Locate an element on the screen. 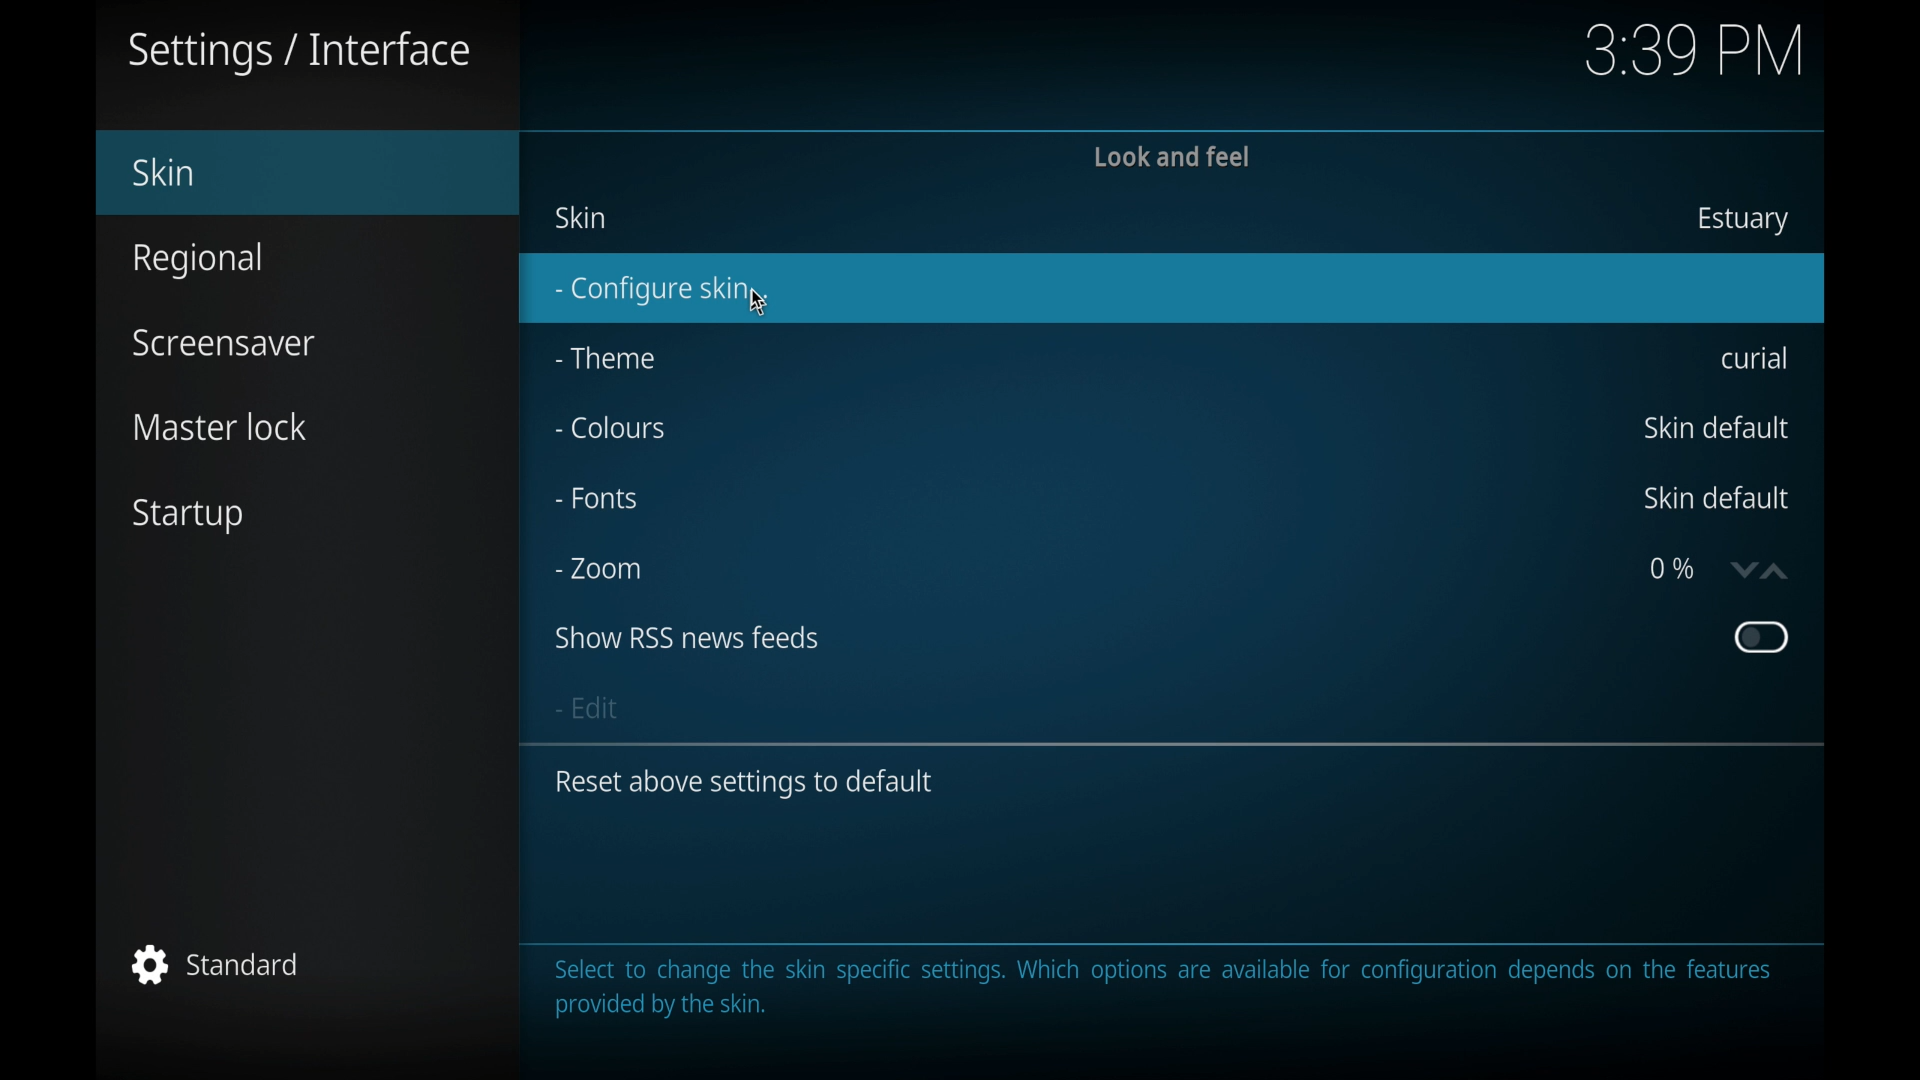  curial is located at coordinates (1754, 359).